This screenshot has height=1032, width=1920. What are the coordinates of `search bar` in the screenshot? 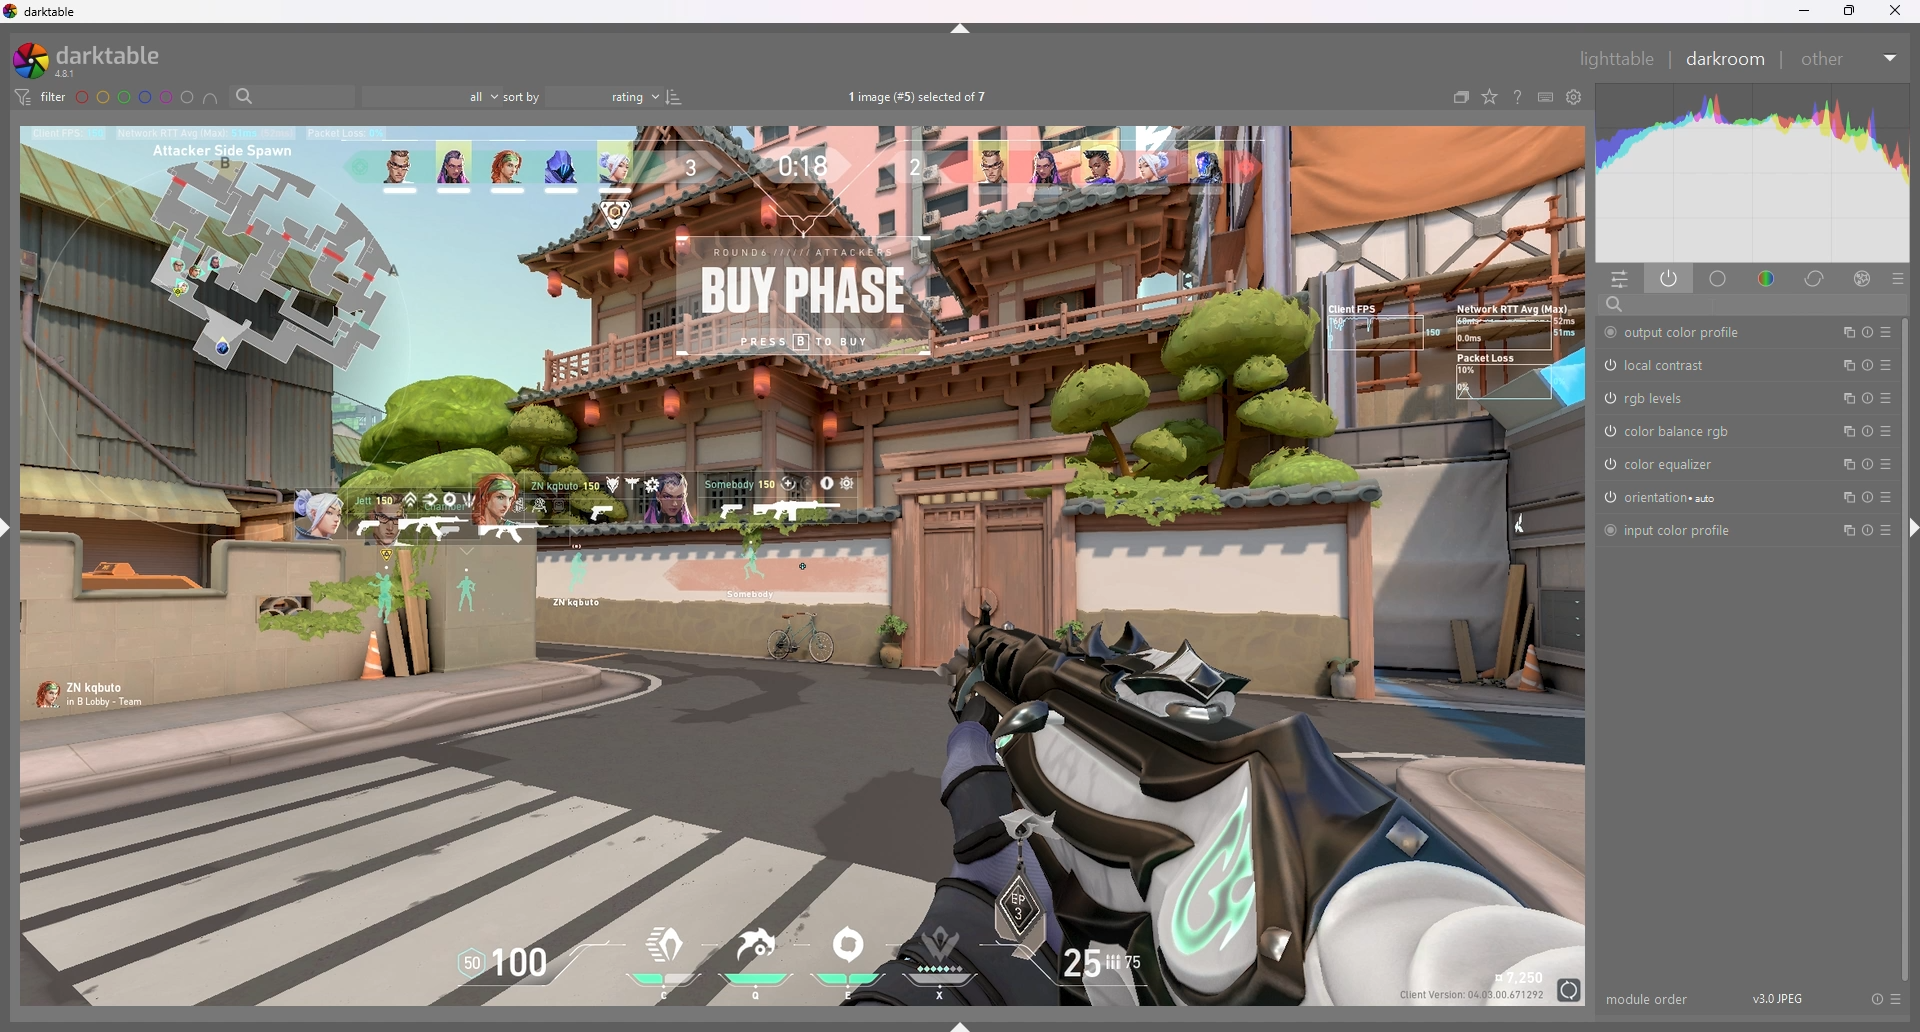 It's located at (292, 96).